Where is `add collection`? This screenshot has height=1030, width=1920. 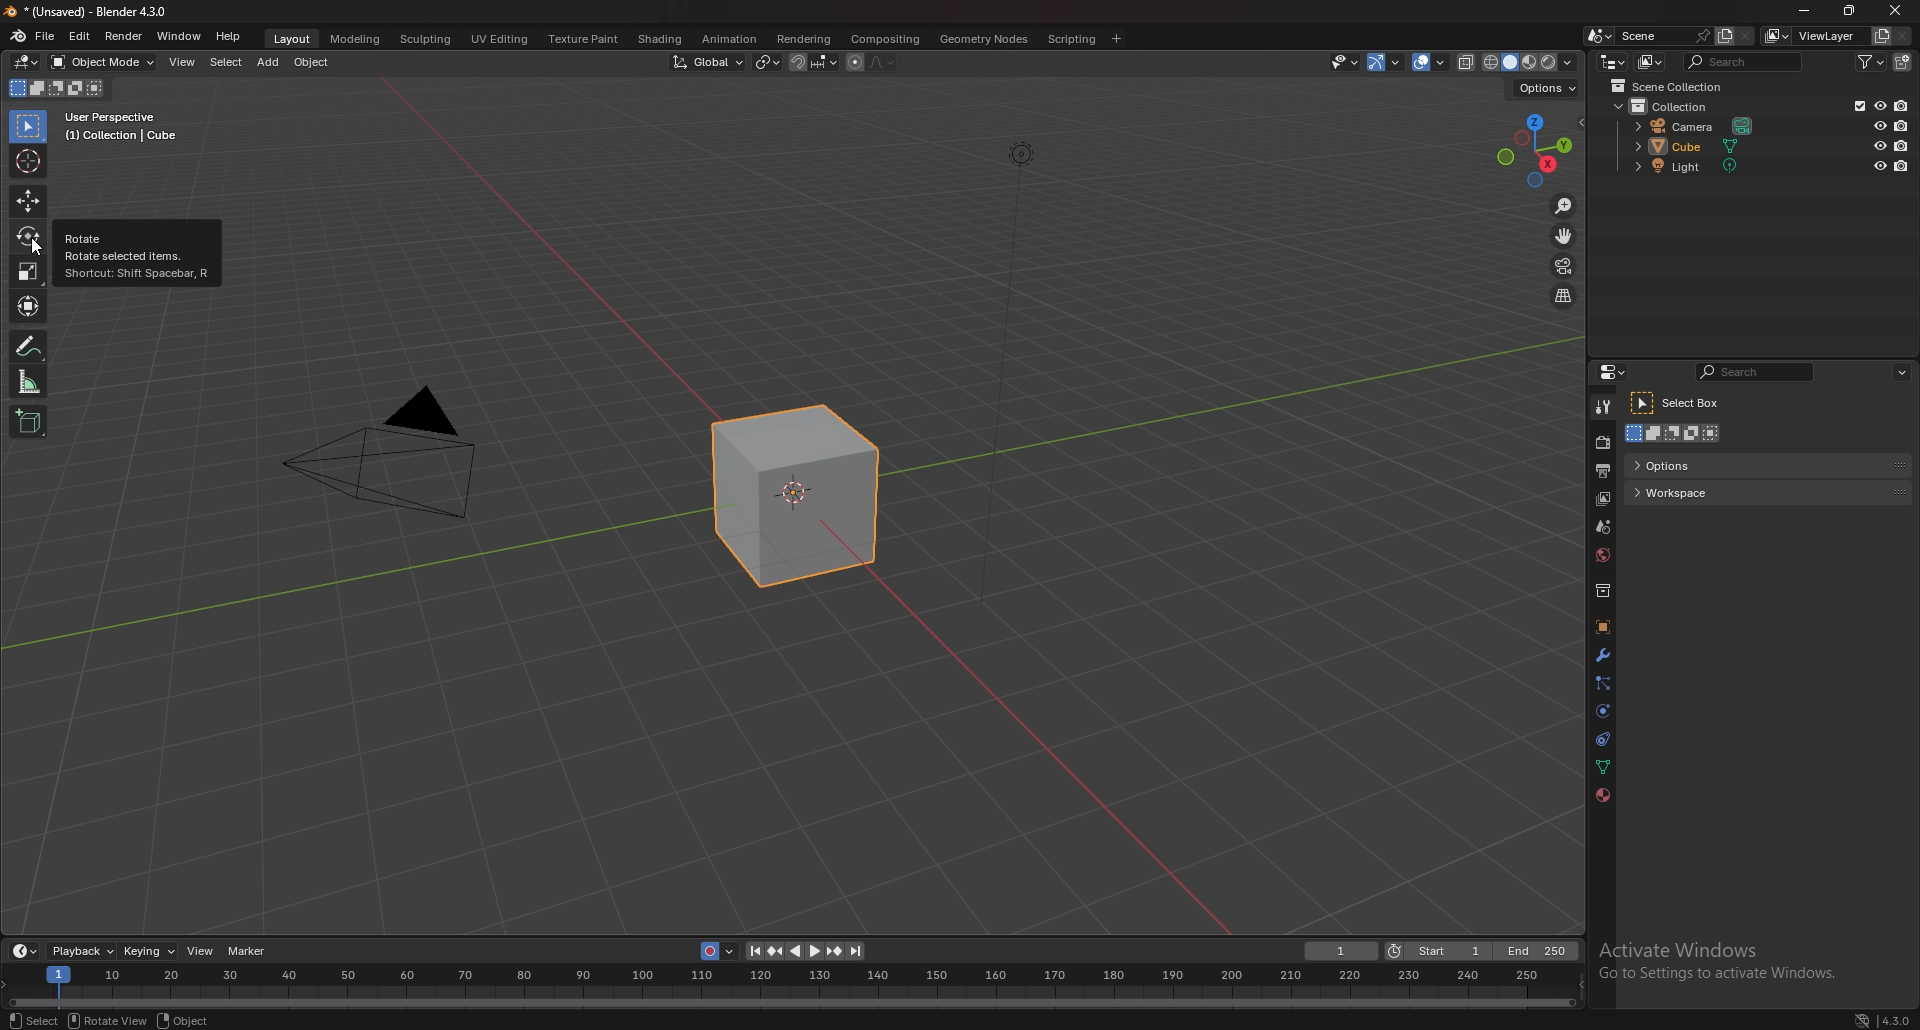
add collection is located at coordinates (1902, 62).